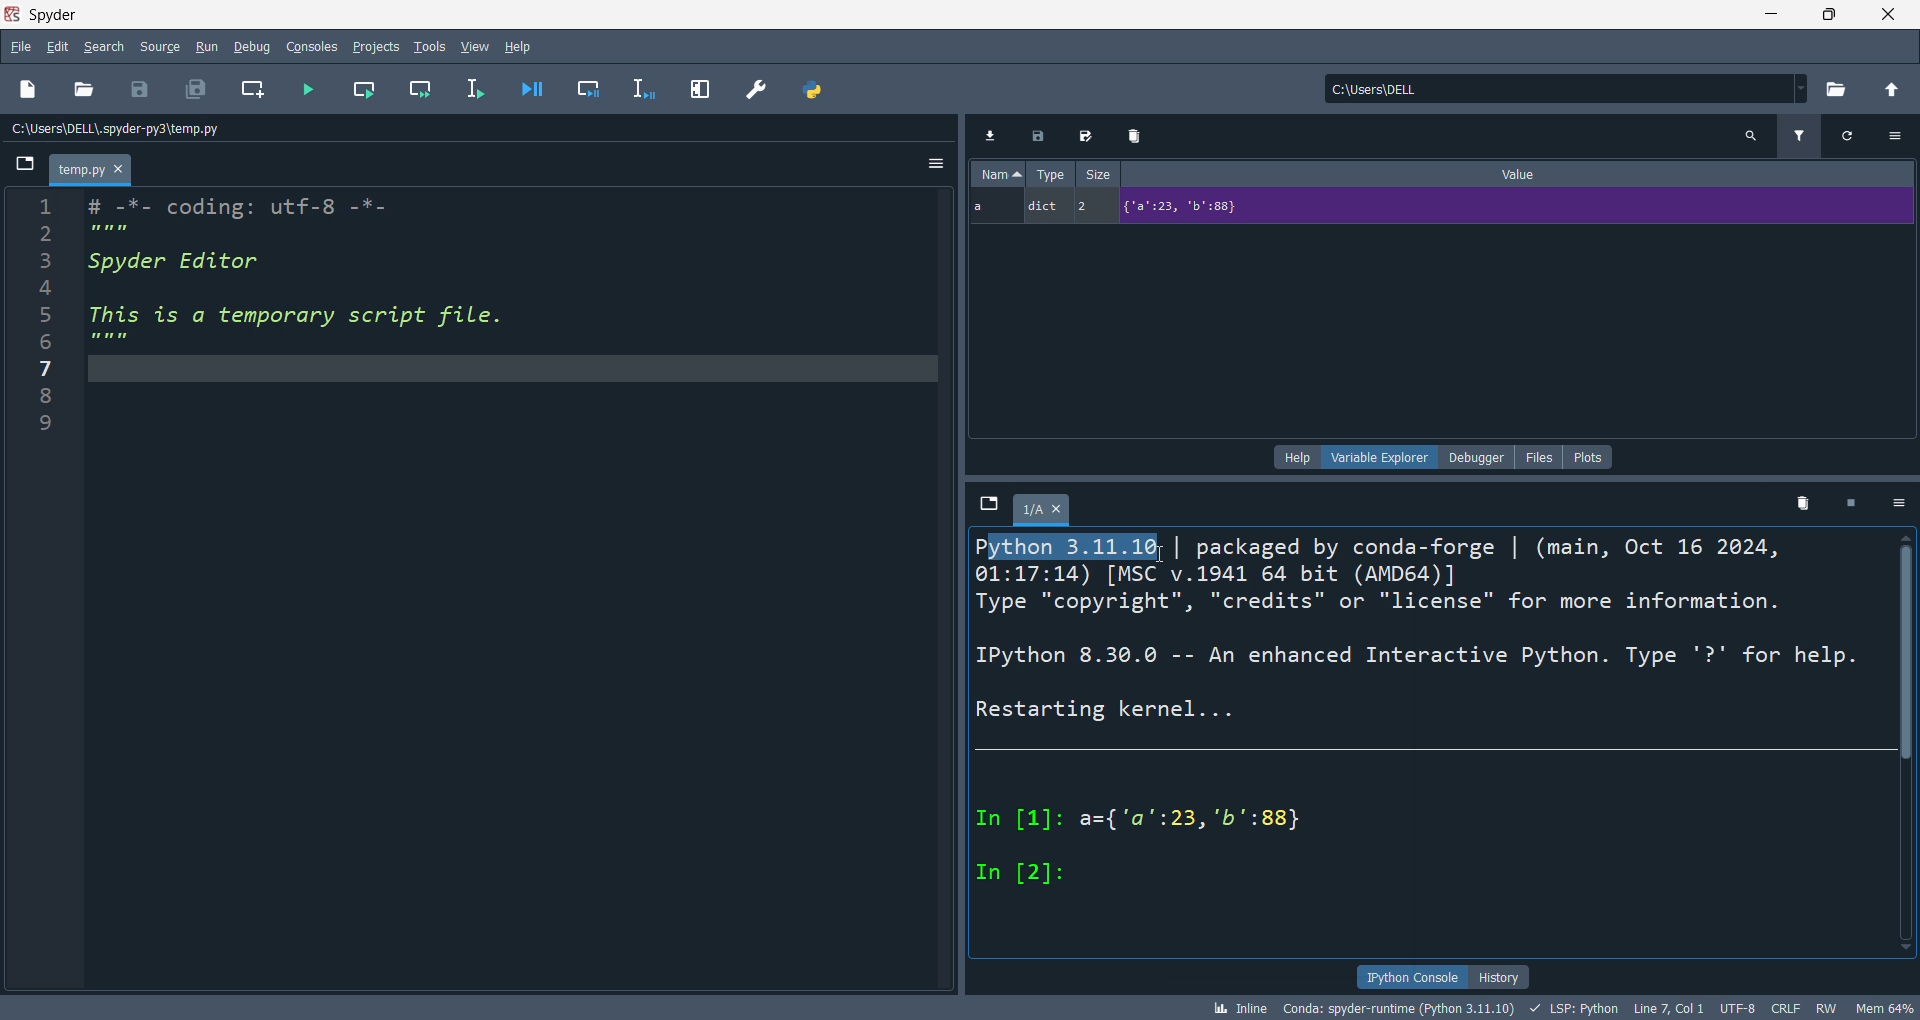 The height and width of the screenshot is (1020, 1920). I want to click on close, so click(1886, 16).